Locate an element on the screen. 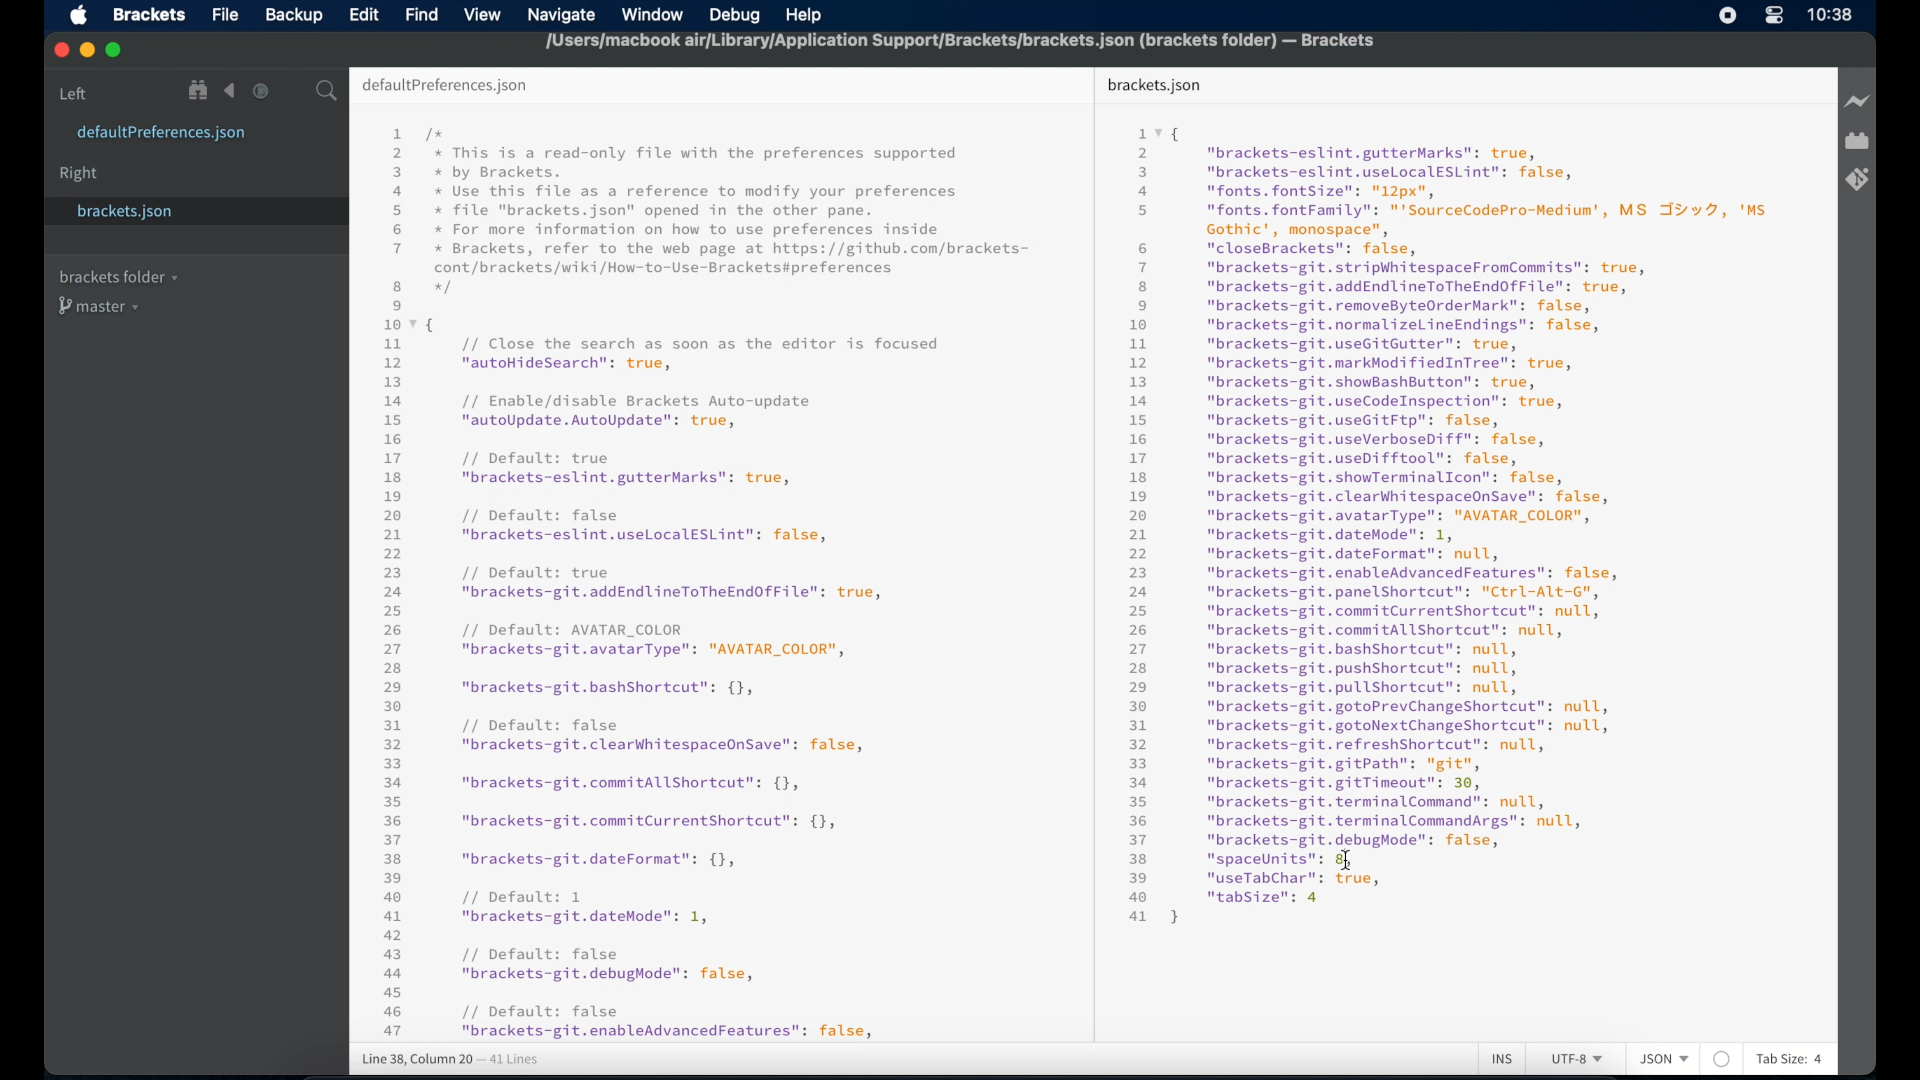 Image resolution: width=1920 pixels, height=1080 pixels. brackets.json is located at coordinates (1154, 86).